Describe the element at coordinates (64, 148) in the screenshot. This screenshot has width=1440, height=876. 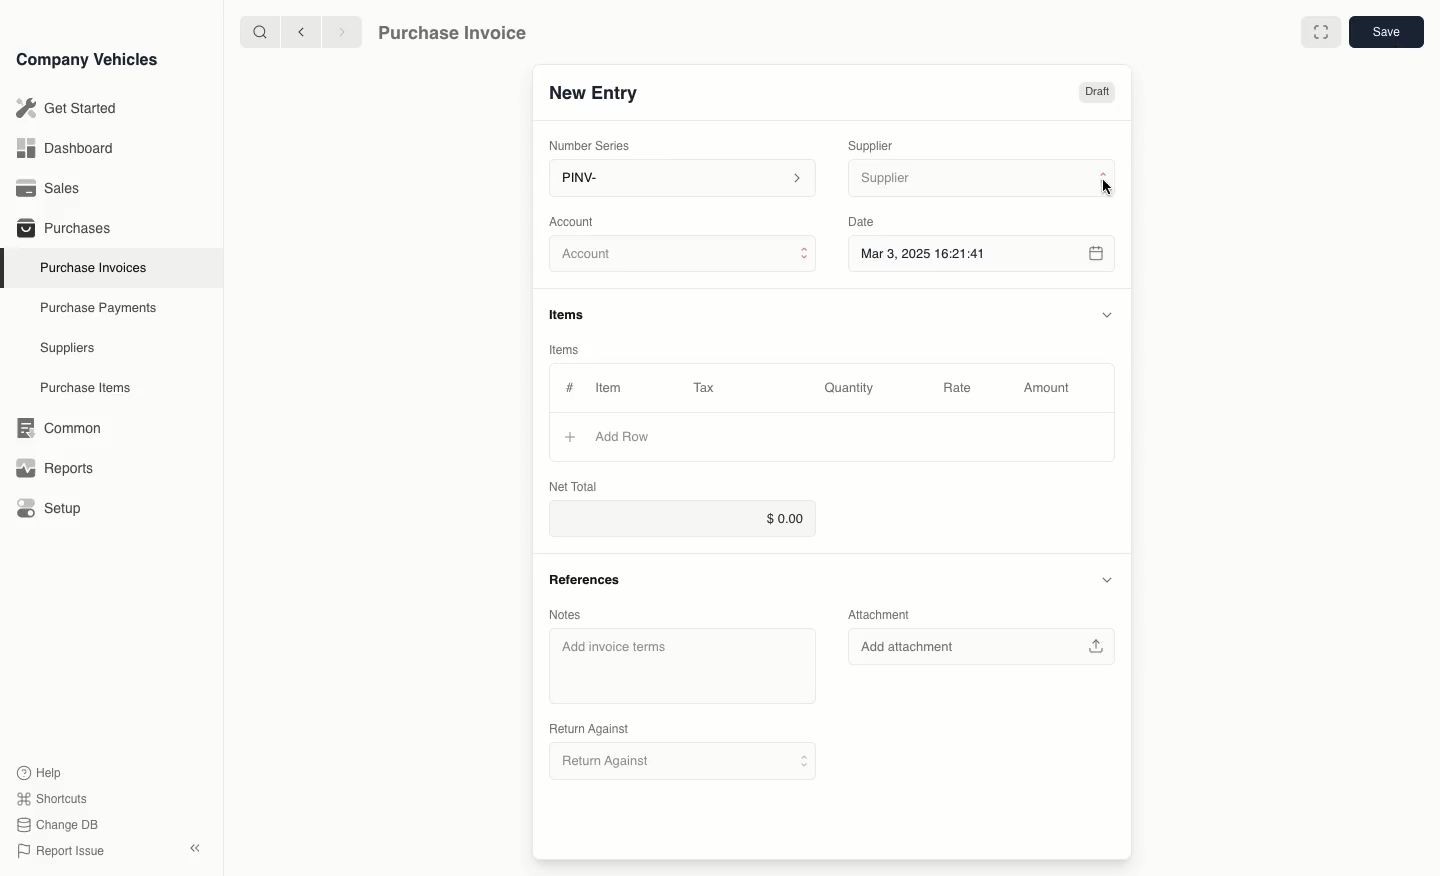
I see `Dashboard` at that location.